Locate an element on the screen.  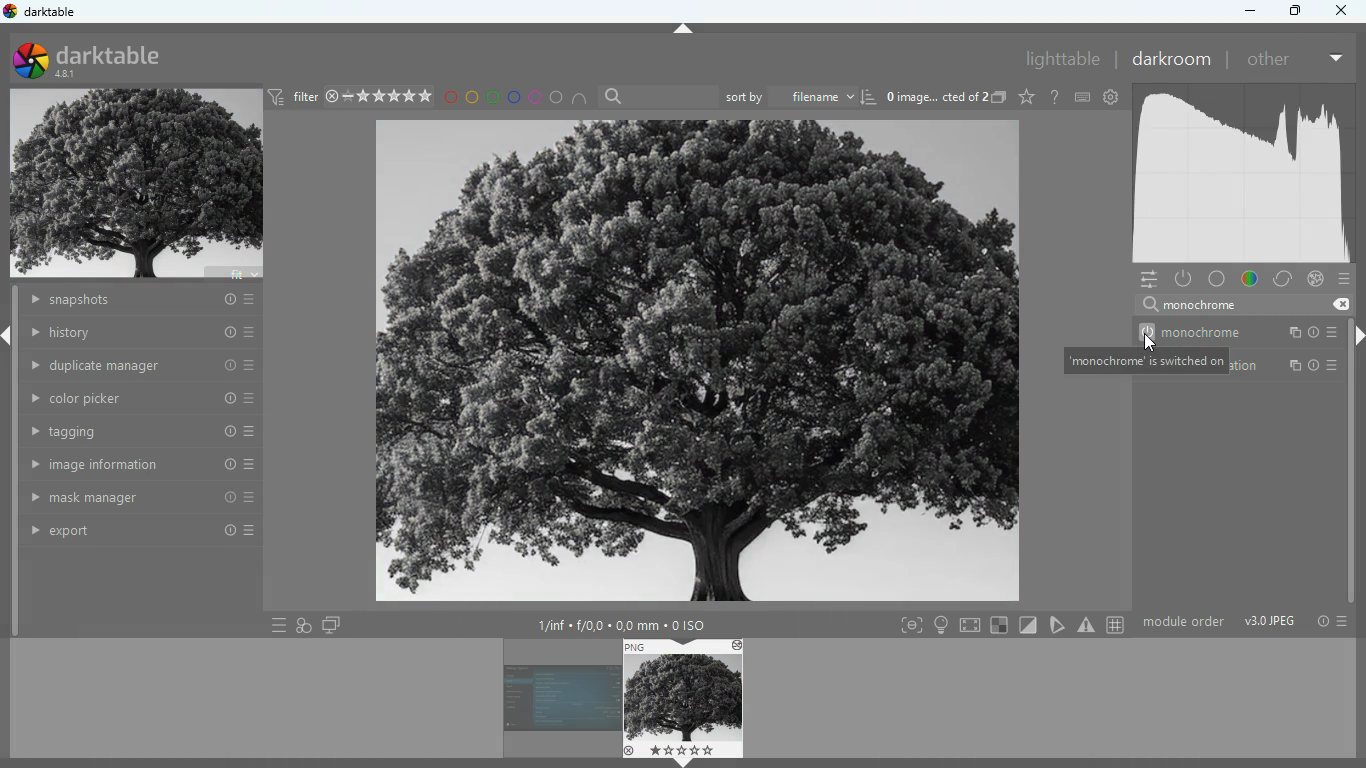
image details is located at coordinates (621, 621).